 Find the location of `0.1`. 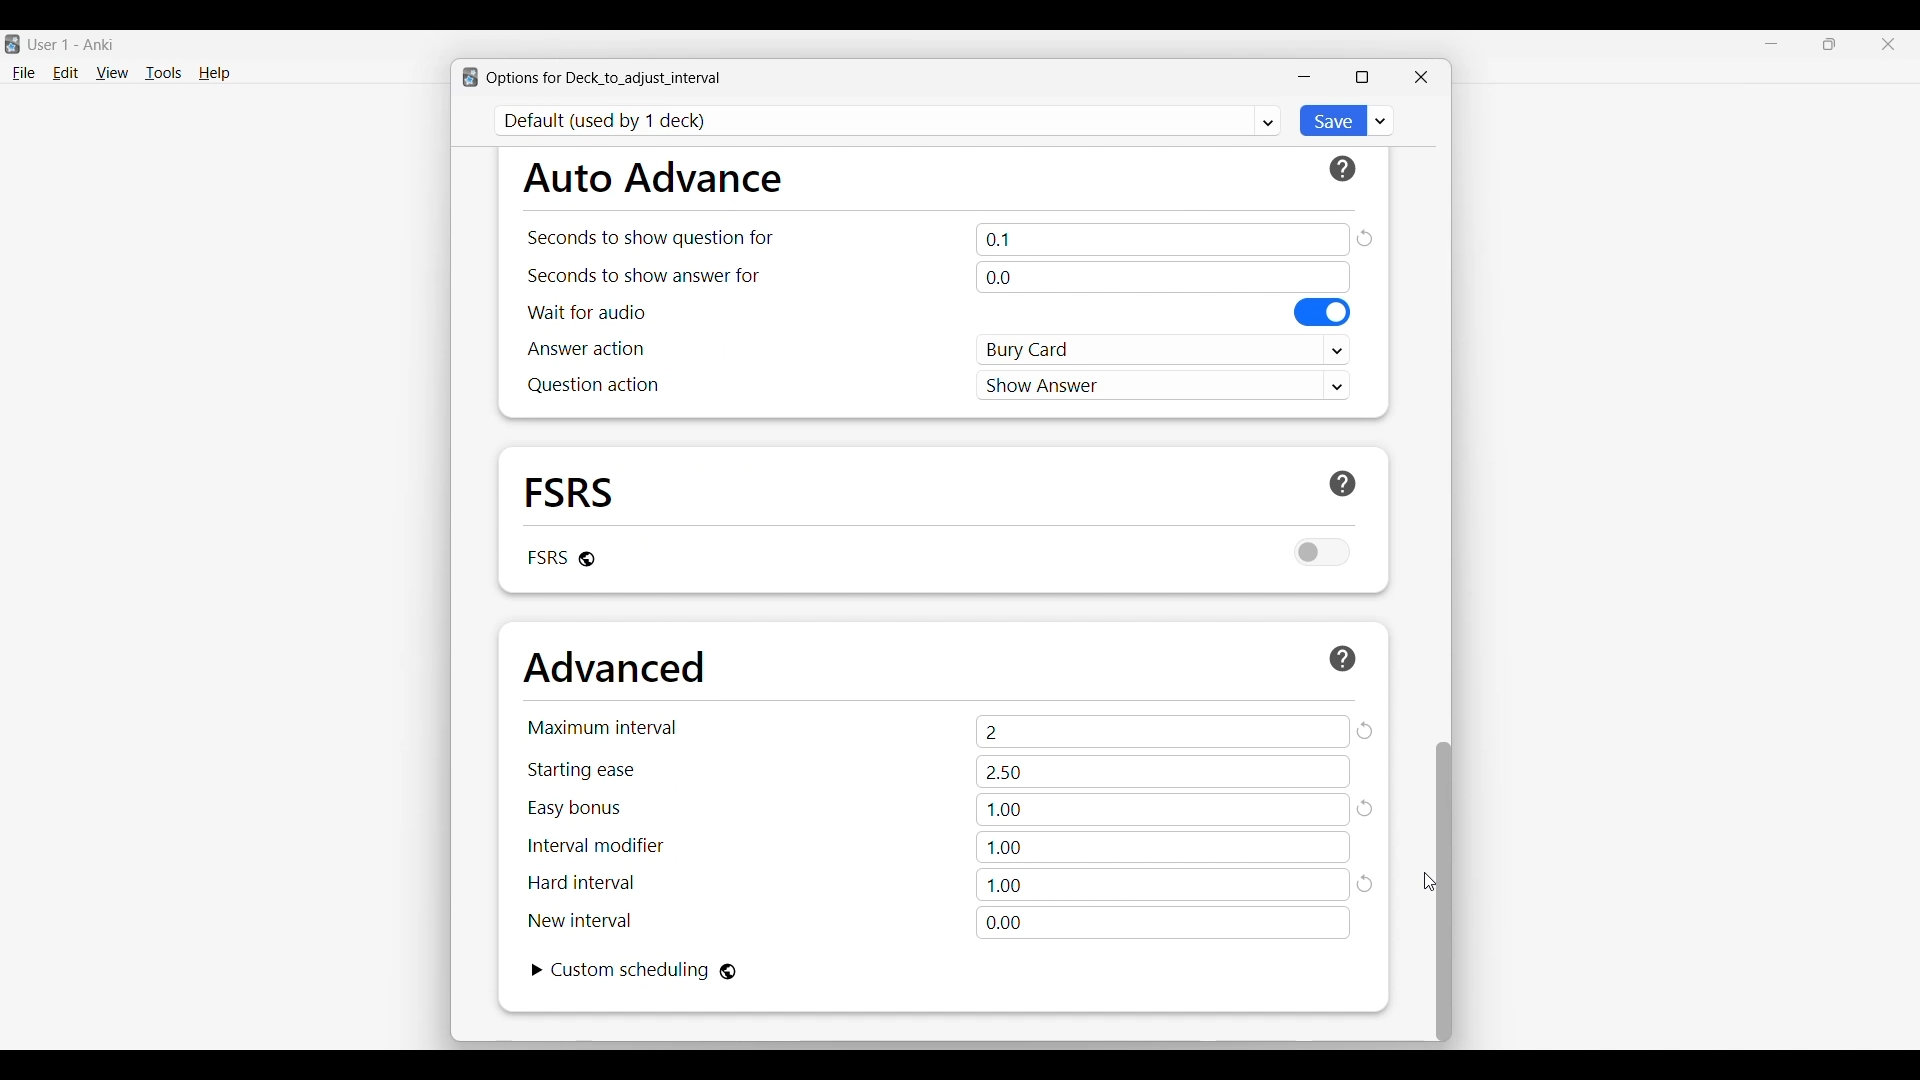

0.1 is located at coordinates (1163, 239).